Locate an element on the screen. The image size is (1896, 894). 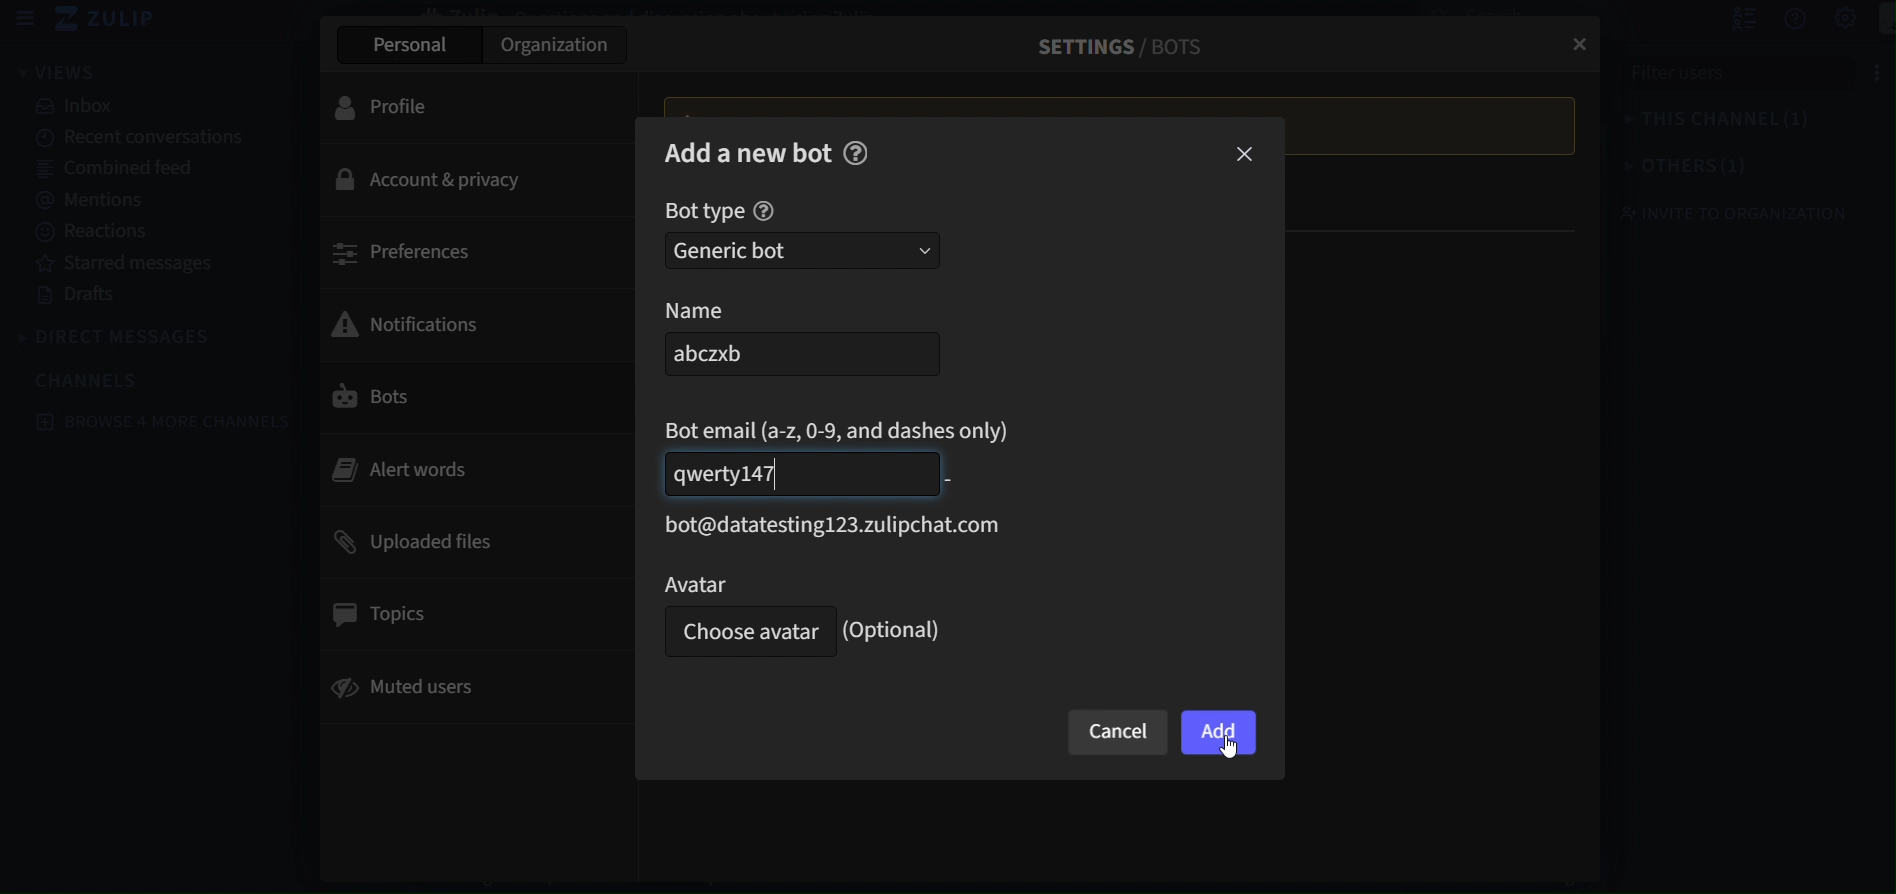
browse 4 more channels is located at coordinates (167, 421).